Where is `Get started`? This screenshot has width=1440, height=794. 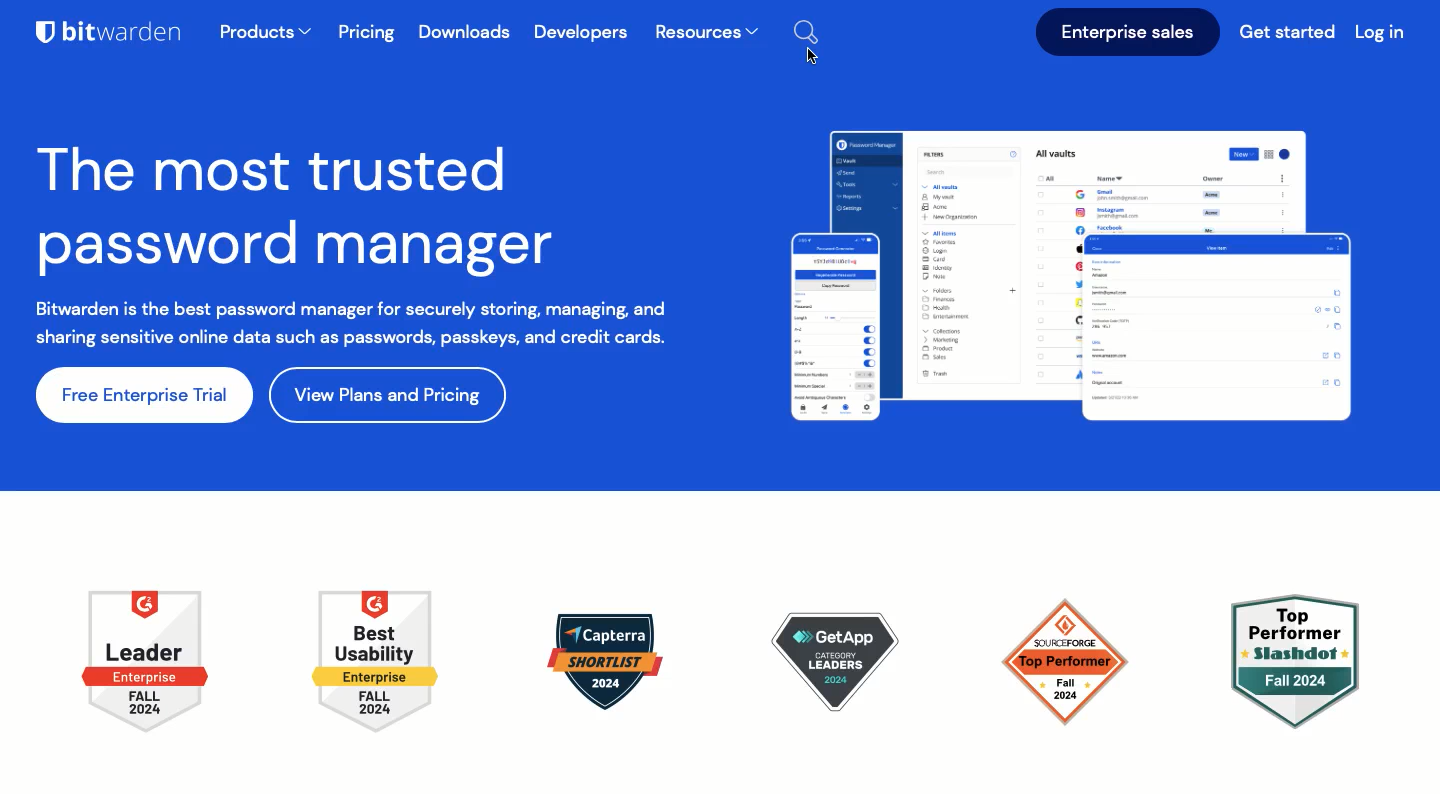 Get started is located at coordinates (1290, 35).